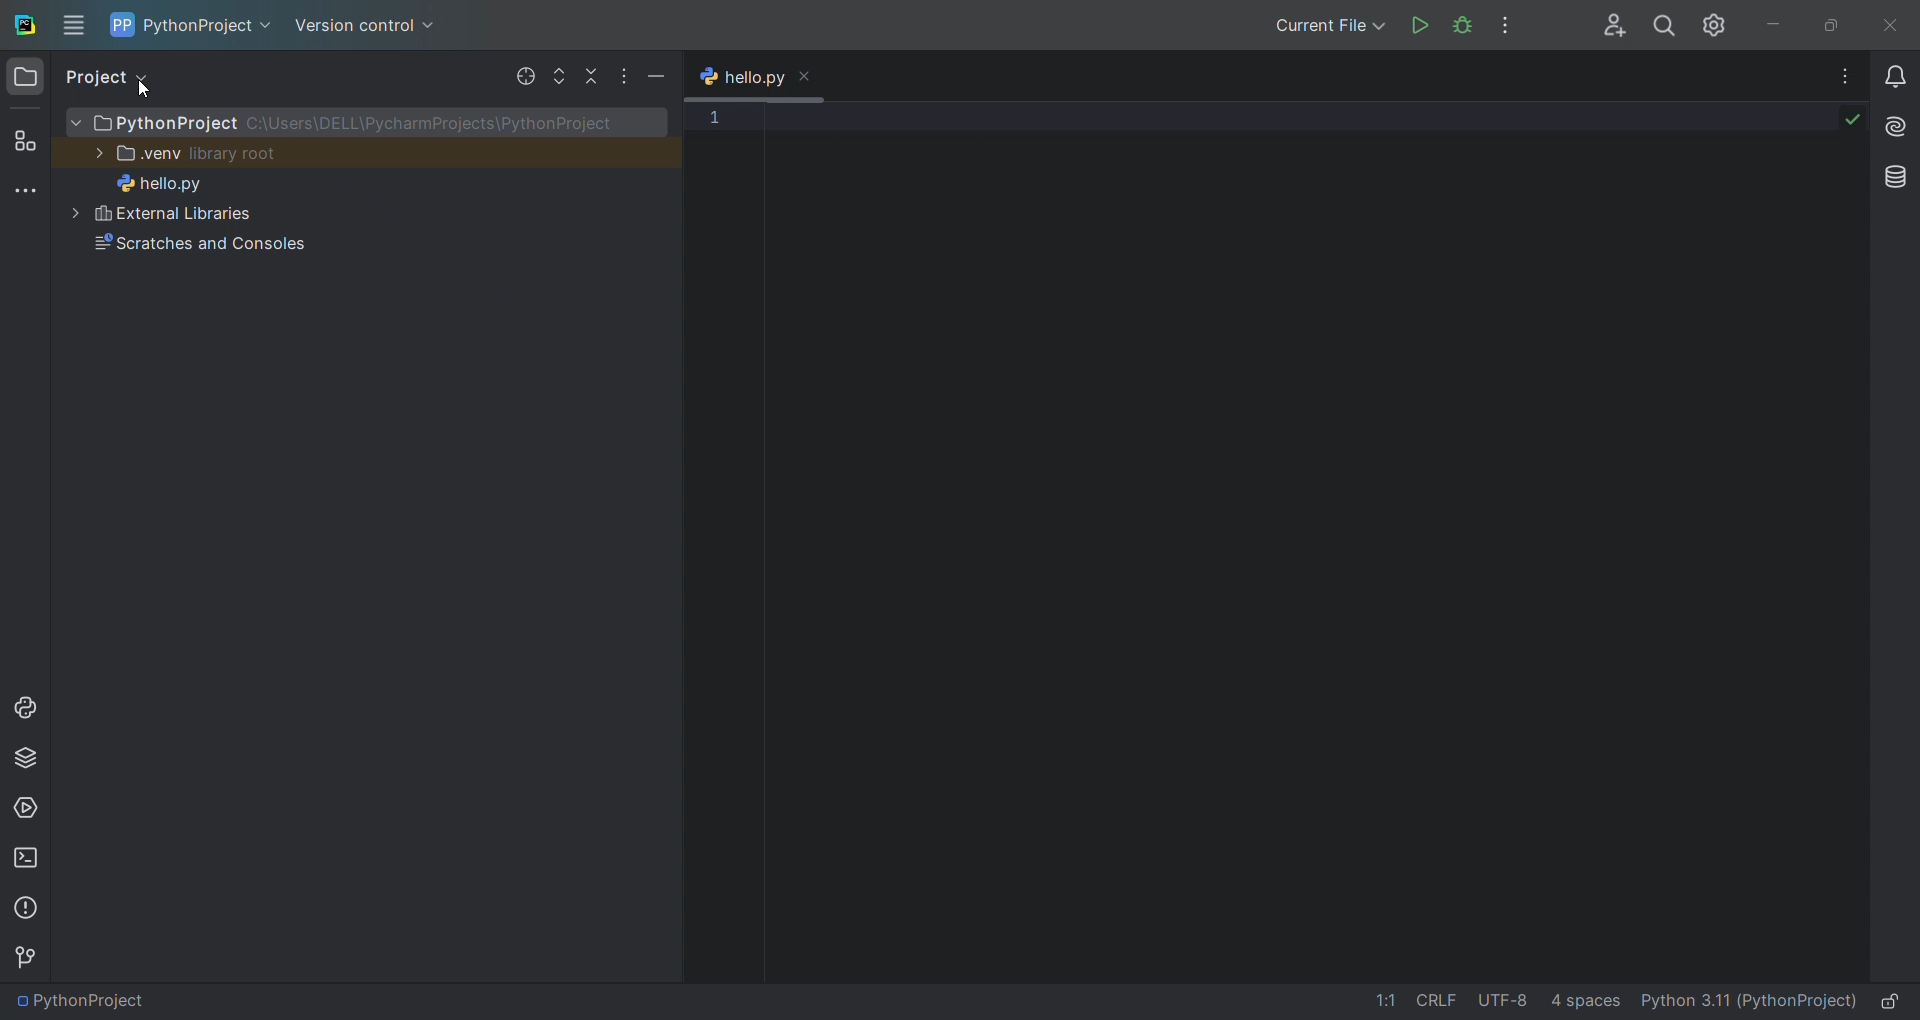  What do you see at coordinates (589, 75) in the screenshot?
I see `collapse` at bounding box center [589, 75].